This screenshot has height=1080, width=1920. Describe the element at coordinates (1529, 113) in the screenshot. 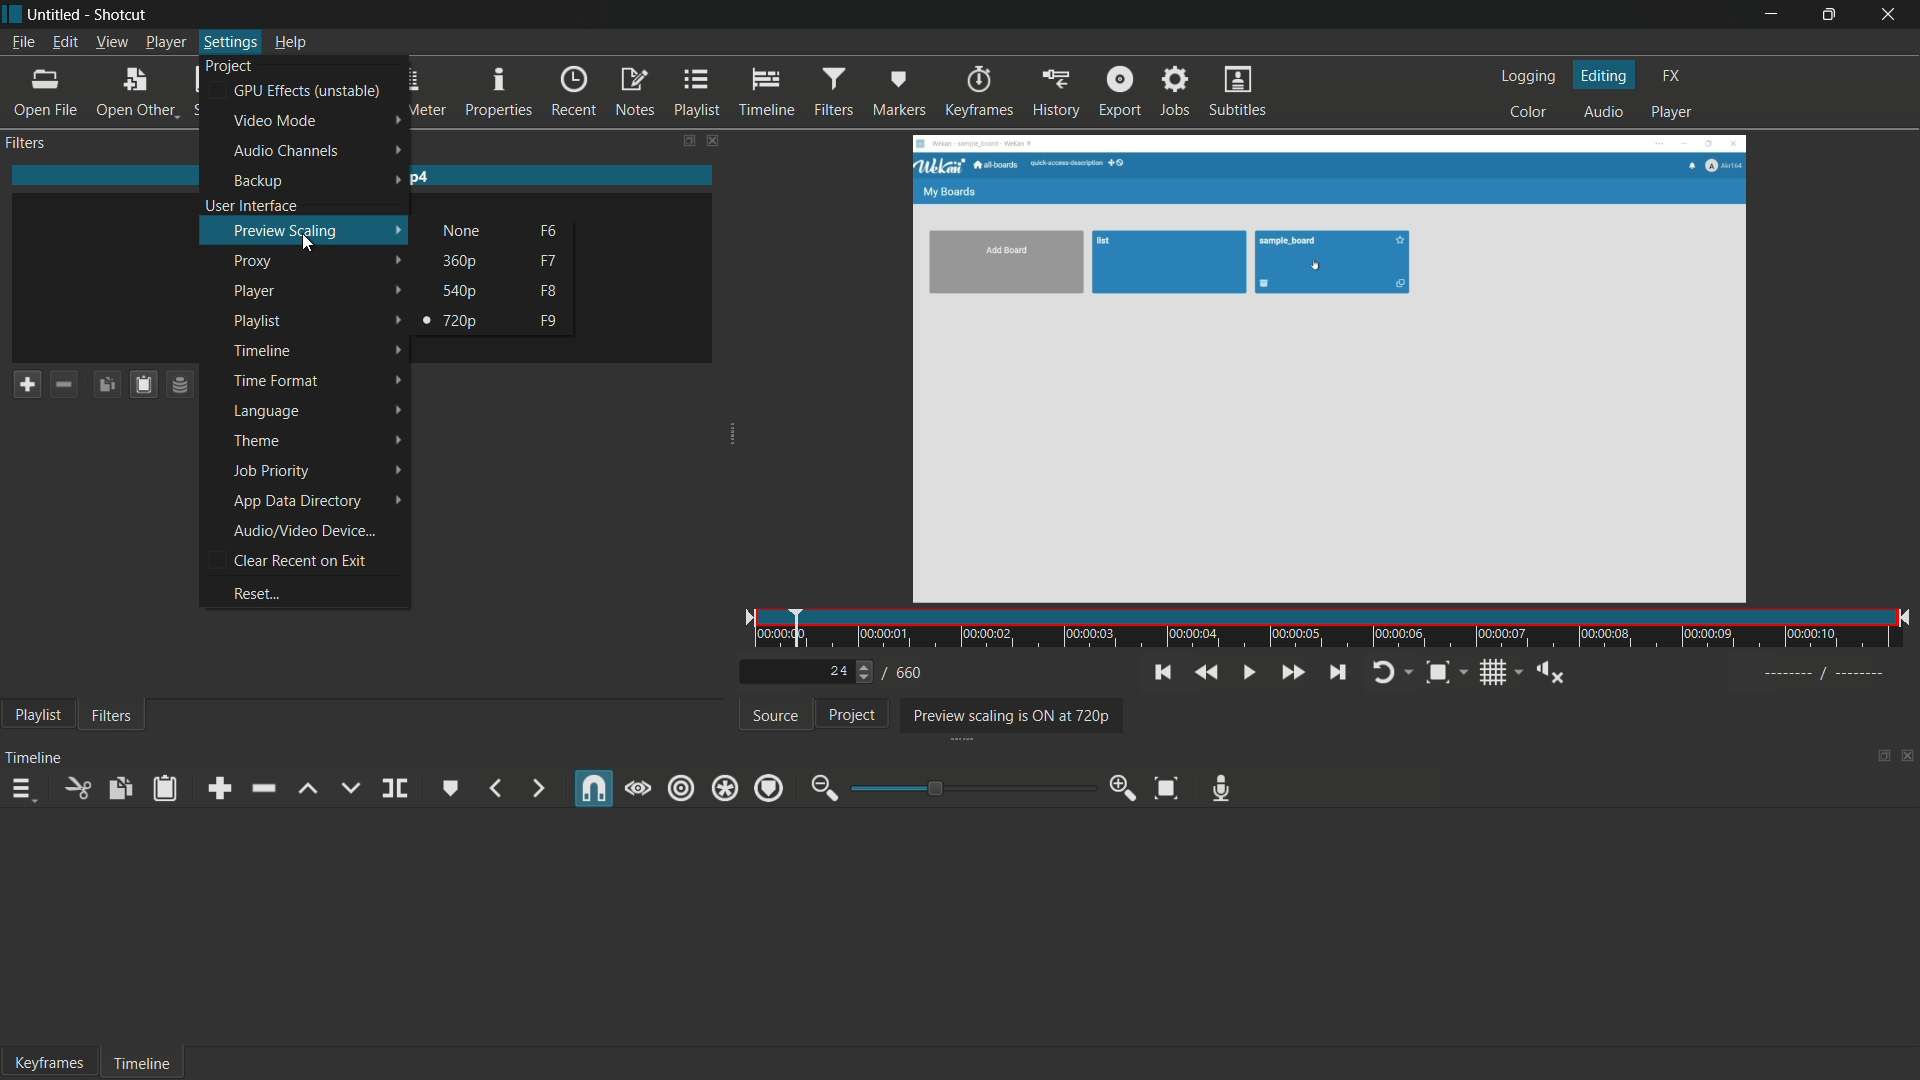

I see `color` at that location.